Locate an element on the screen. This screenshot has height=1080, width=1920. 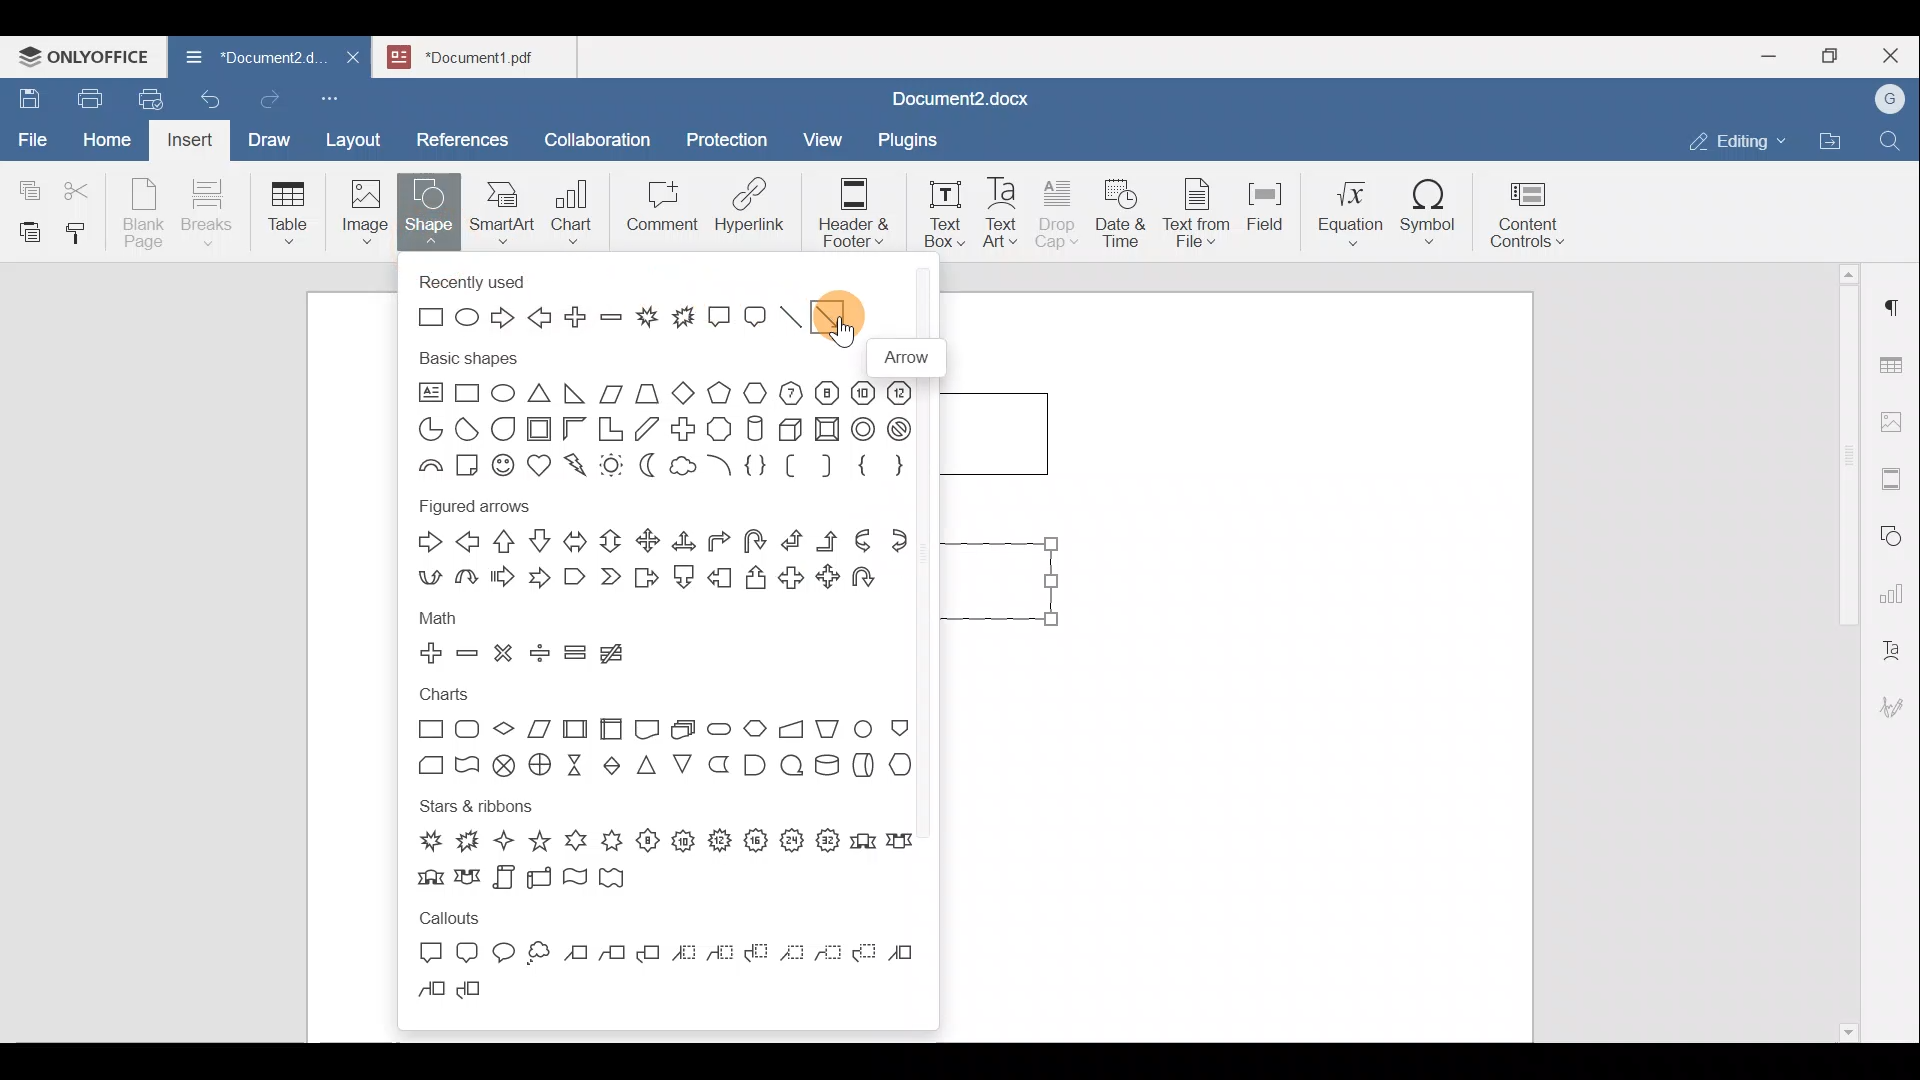
Protection is located at coordinates (733, 137).